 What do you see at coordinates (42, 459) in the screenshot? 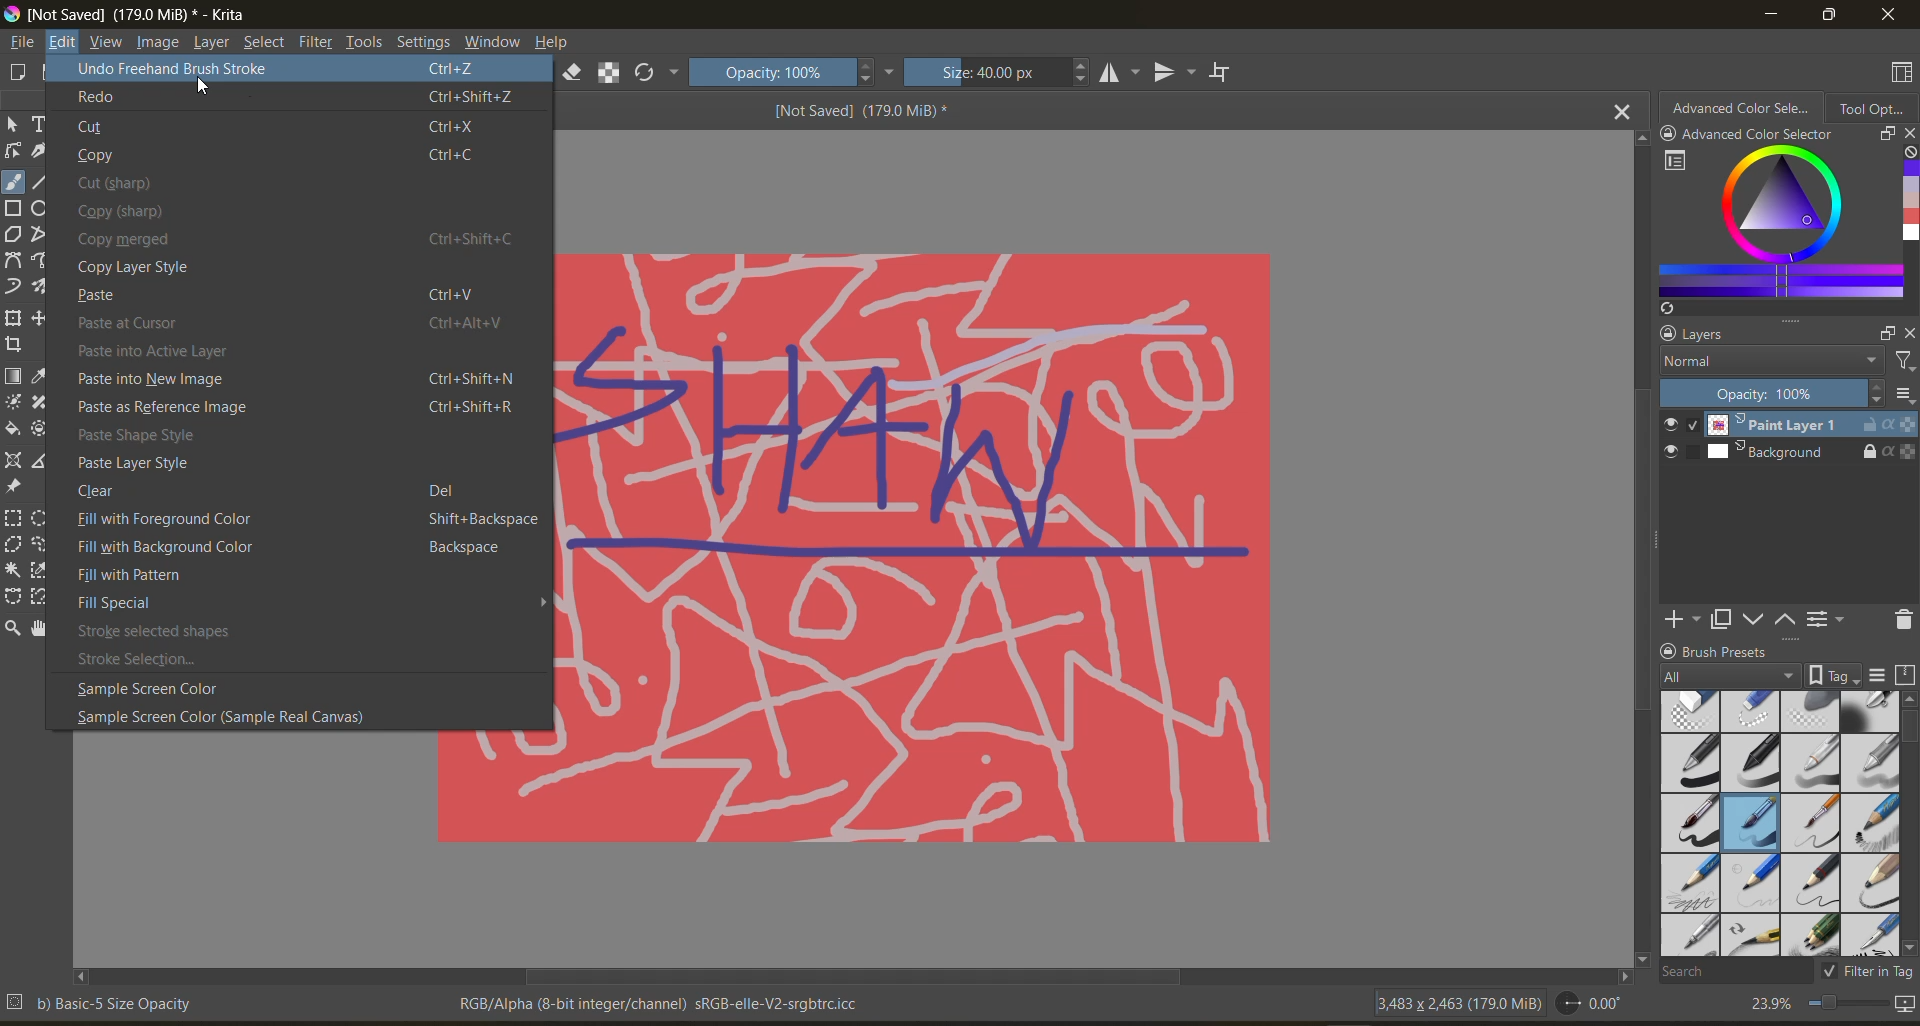
I see `Measure the distance tool` at bounding box center [42, 459].